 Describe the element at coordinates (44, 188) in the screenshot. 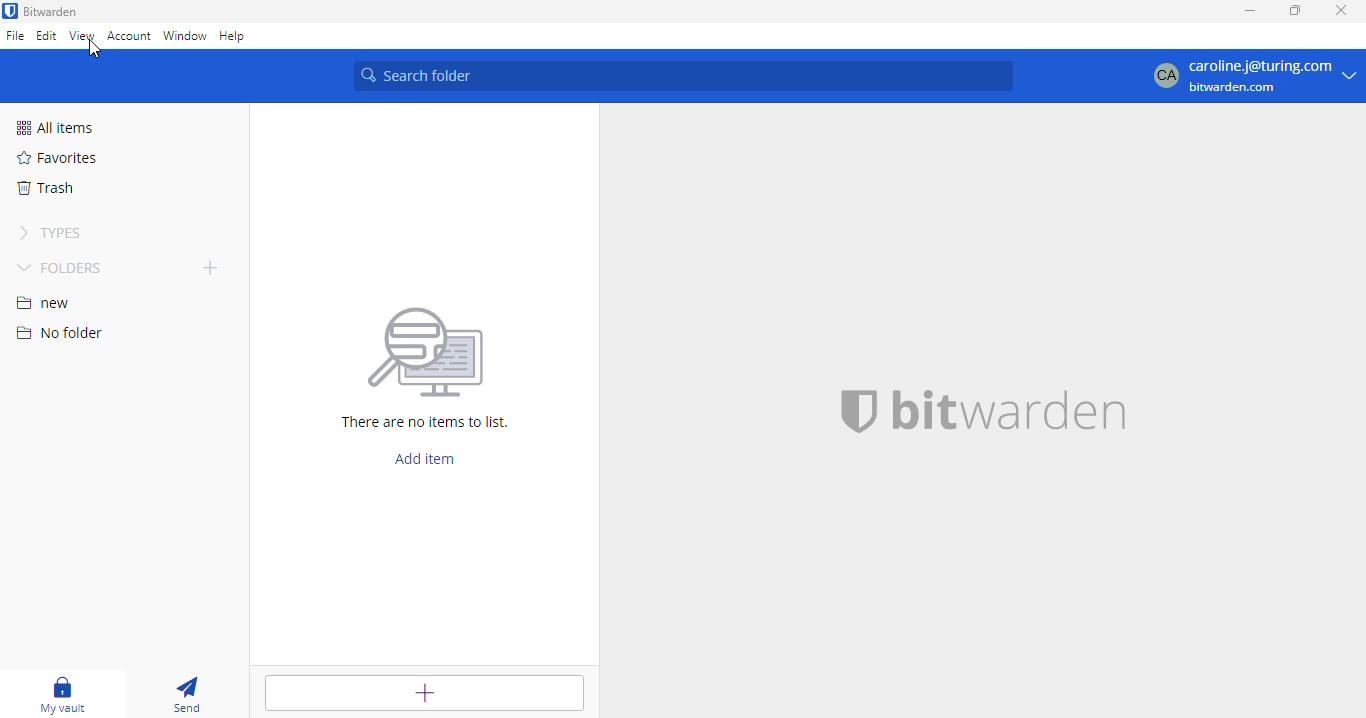

I see `trash` at that location.